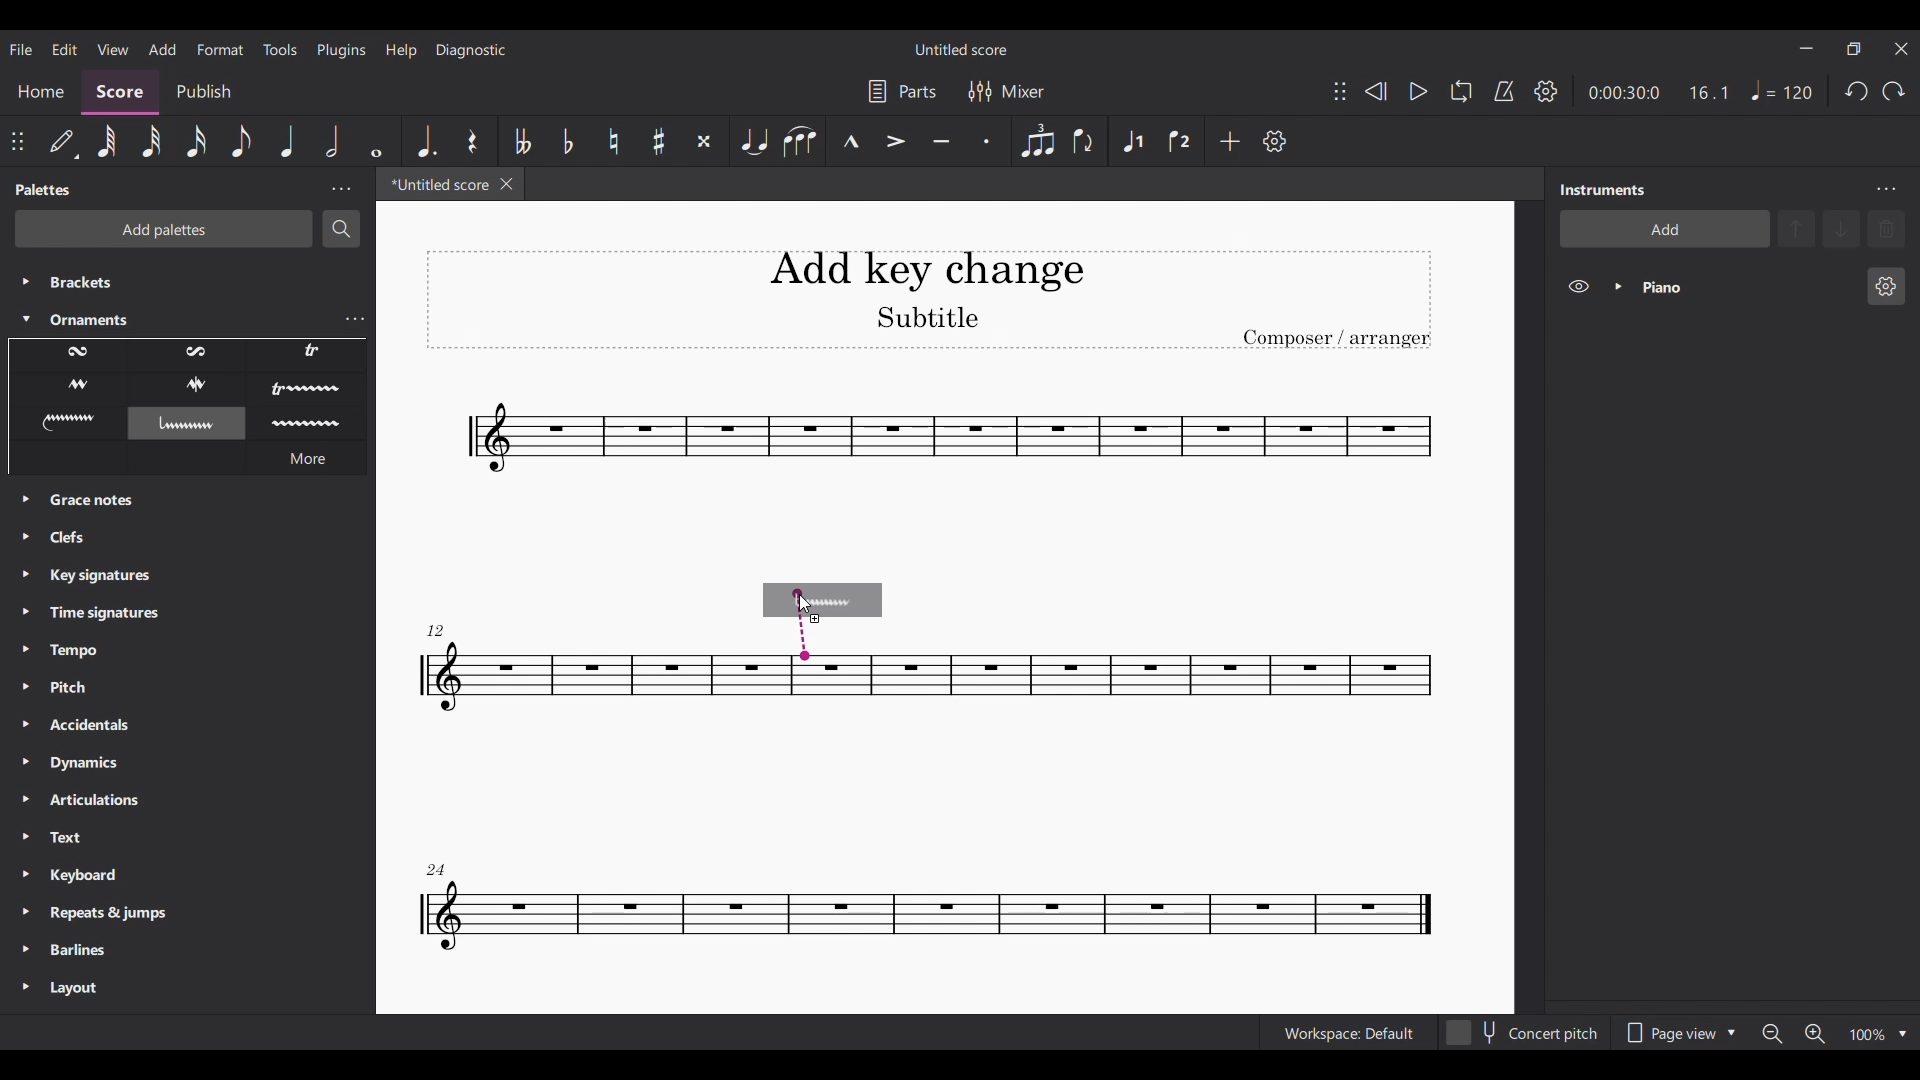  I want to click on Tie, so click(753, 141).